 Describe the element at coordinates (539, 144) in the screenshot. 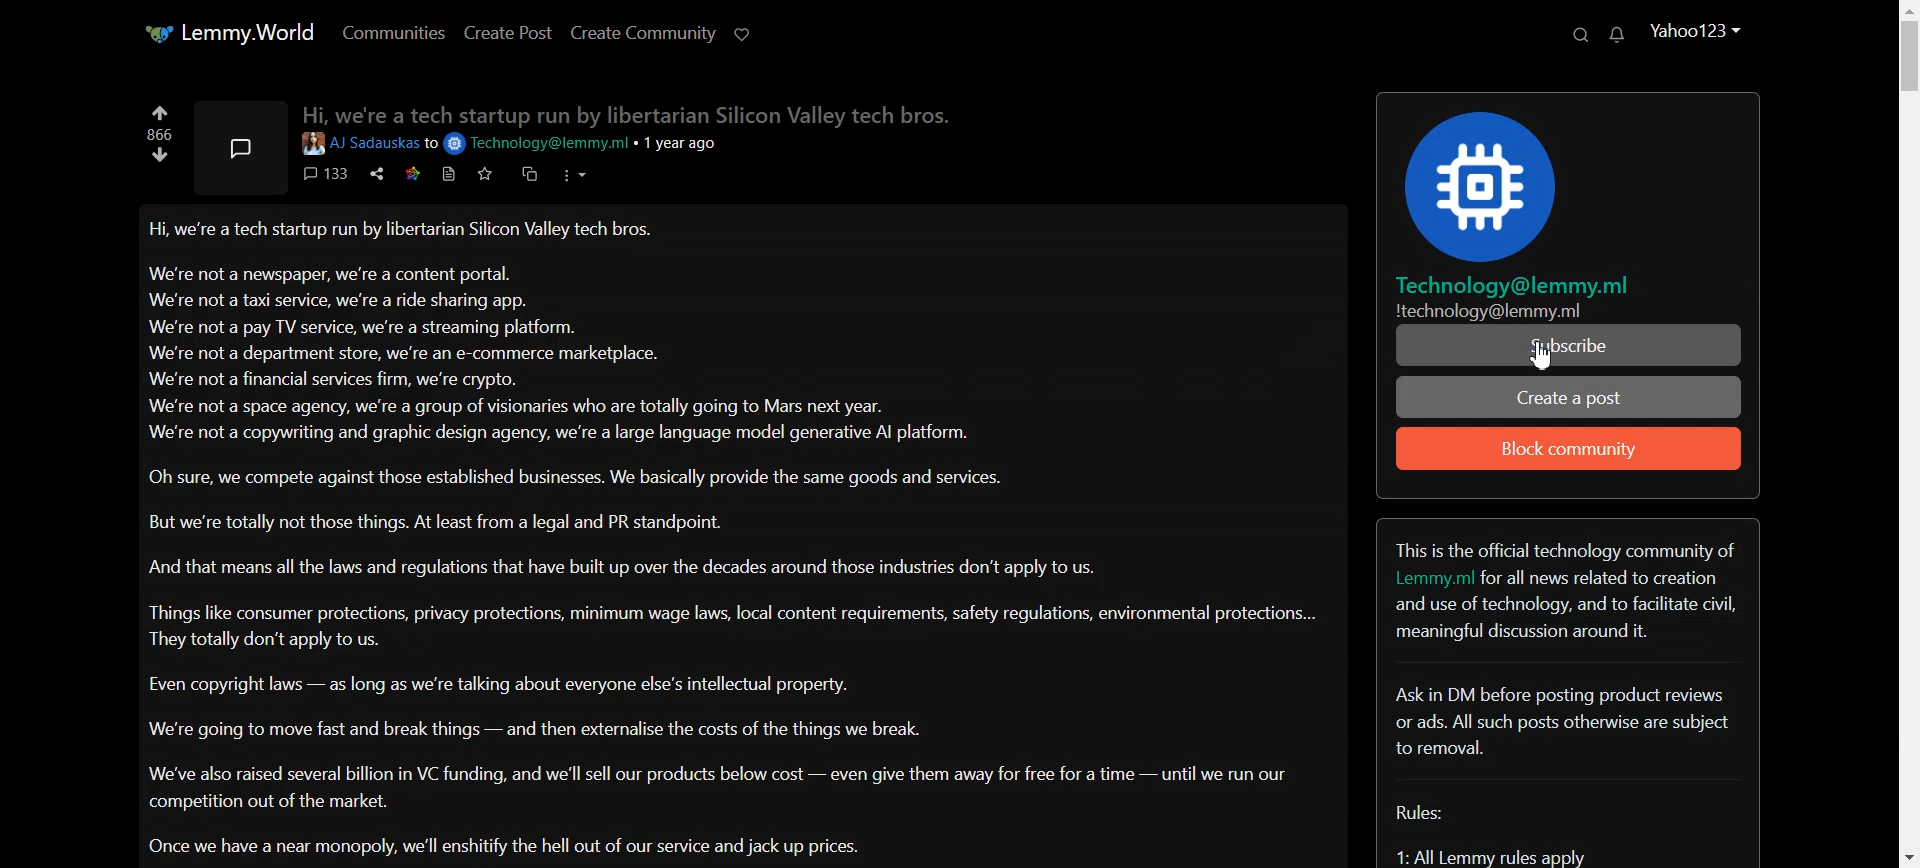

I see `Technology@lemmy.ml` at that location.